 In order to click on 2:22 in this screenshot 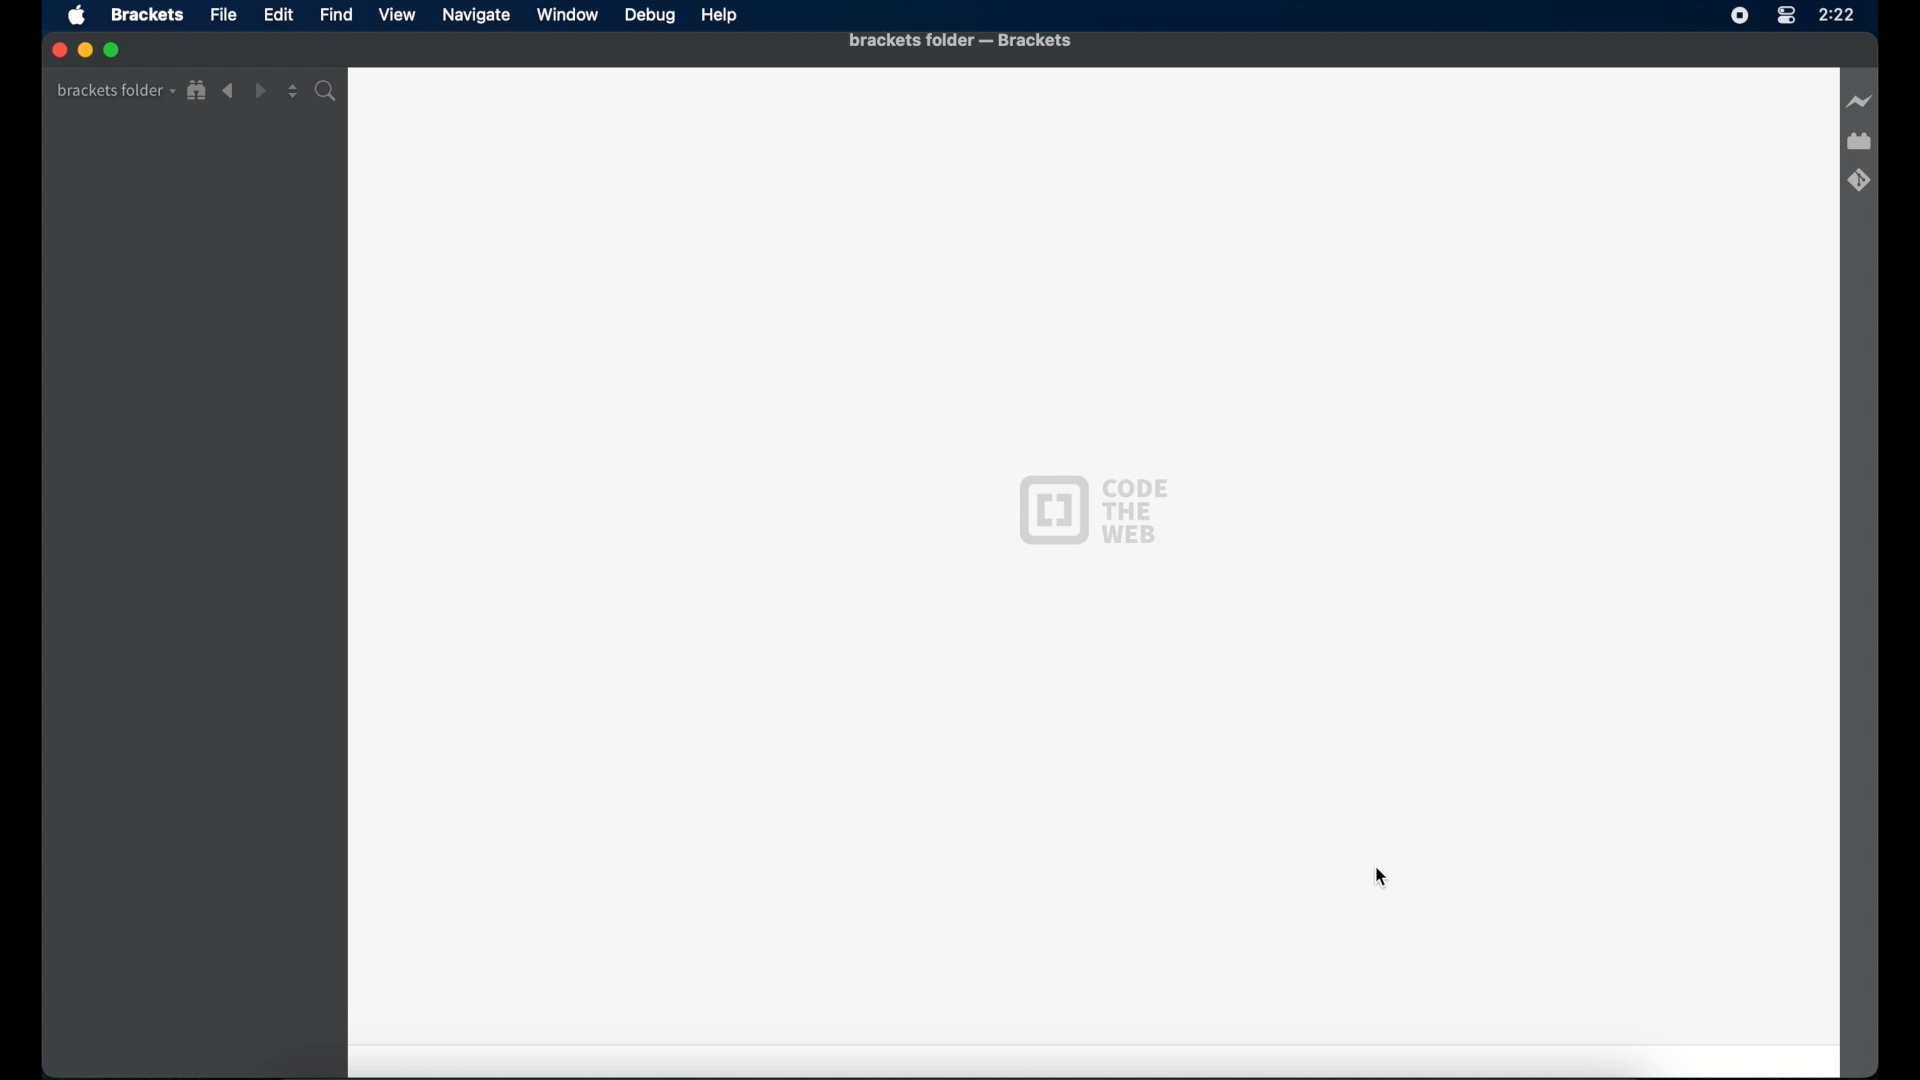, I will do `click(1836, 16)`.